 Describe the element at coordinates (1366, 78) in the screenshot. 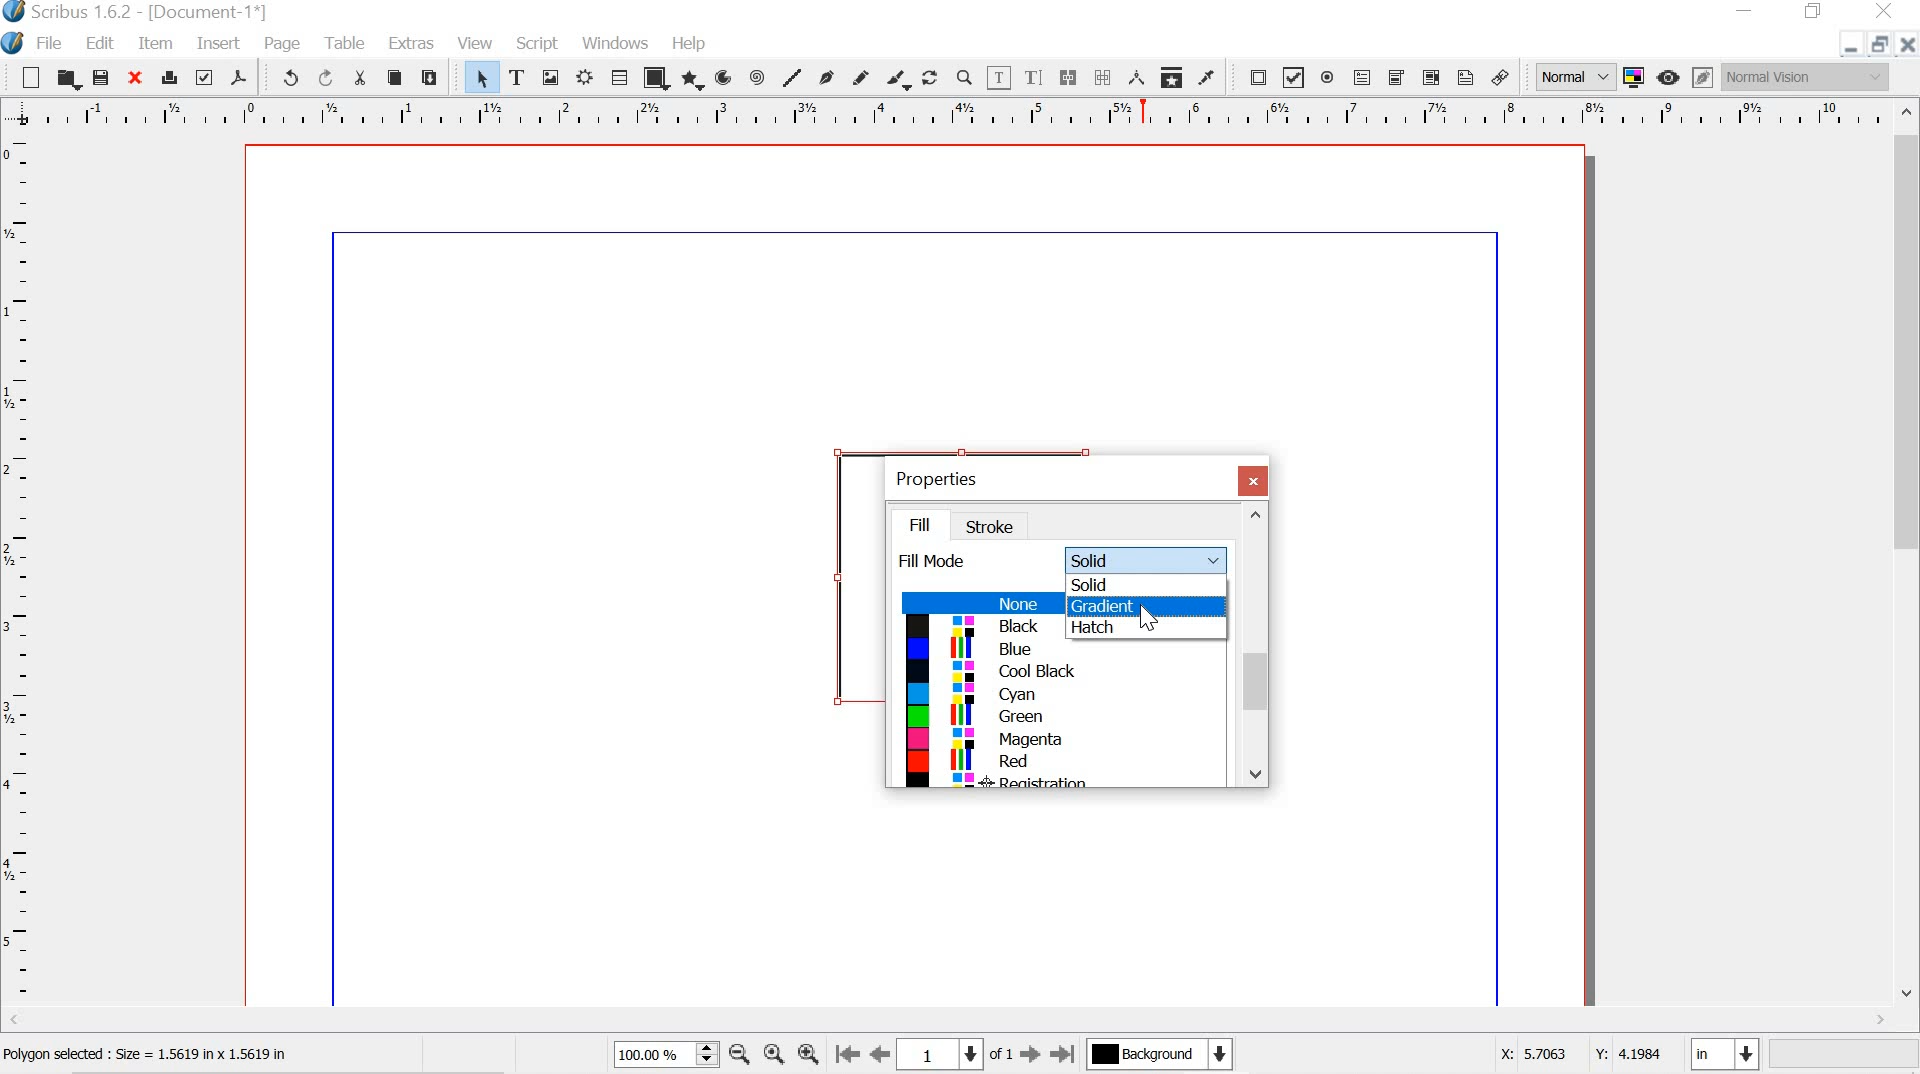

I see `pdf text field` at that location.